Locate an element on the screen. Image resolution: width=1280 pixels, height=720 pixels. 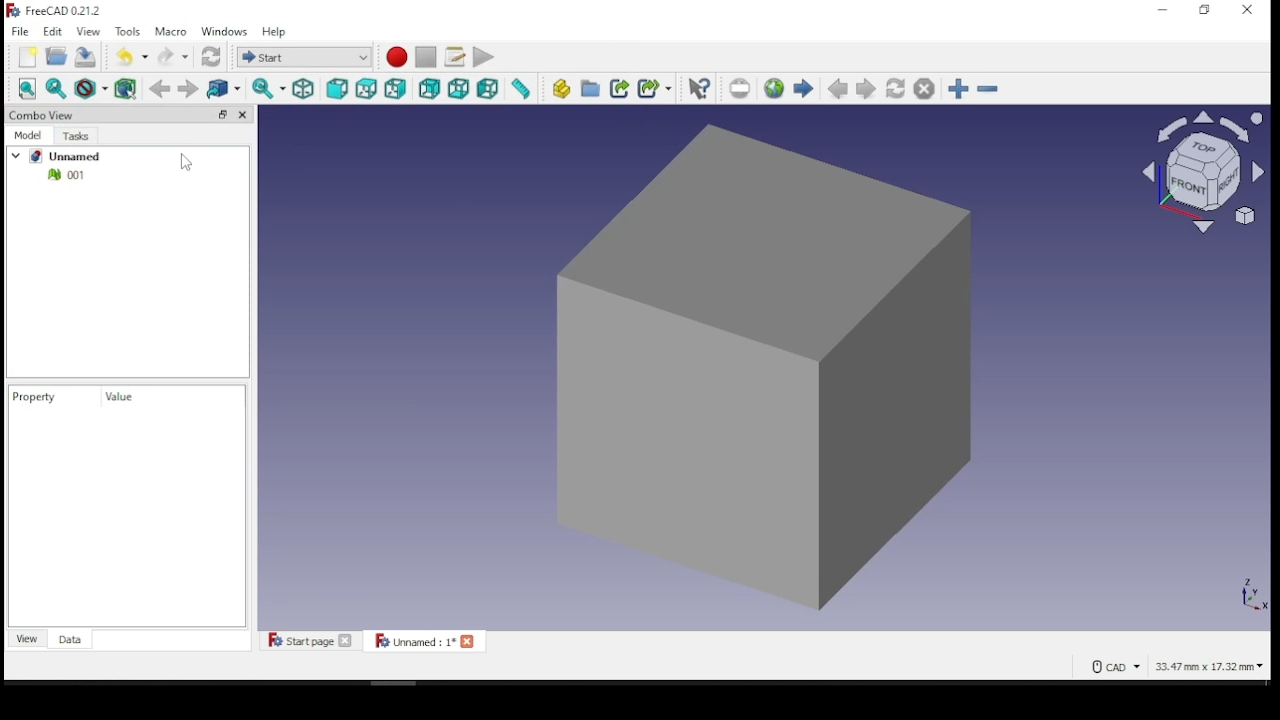
open website is located at coordinates (774, 87).